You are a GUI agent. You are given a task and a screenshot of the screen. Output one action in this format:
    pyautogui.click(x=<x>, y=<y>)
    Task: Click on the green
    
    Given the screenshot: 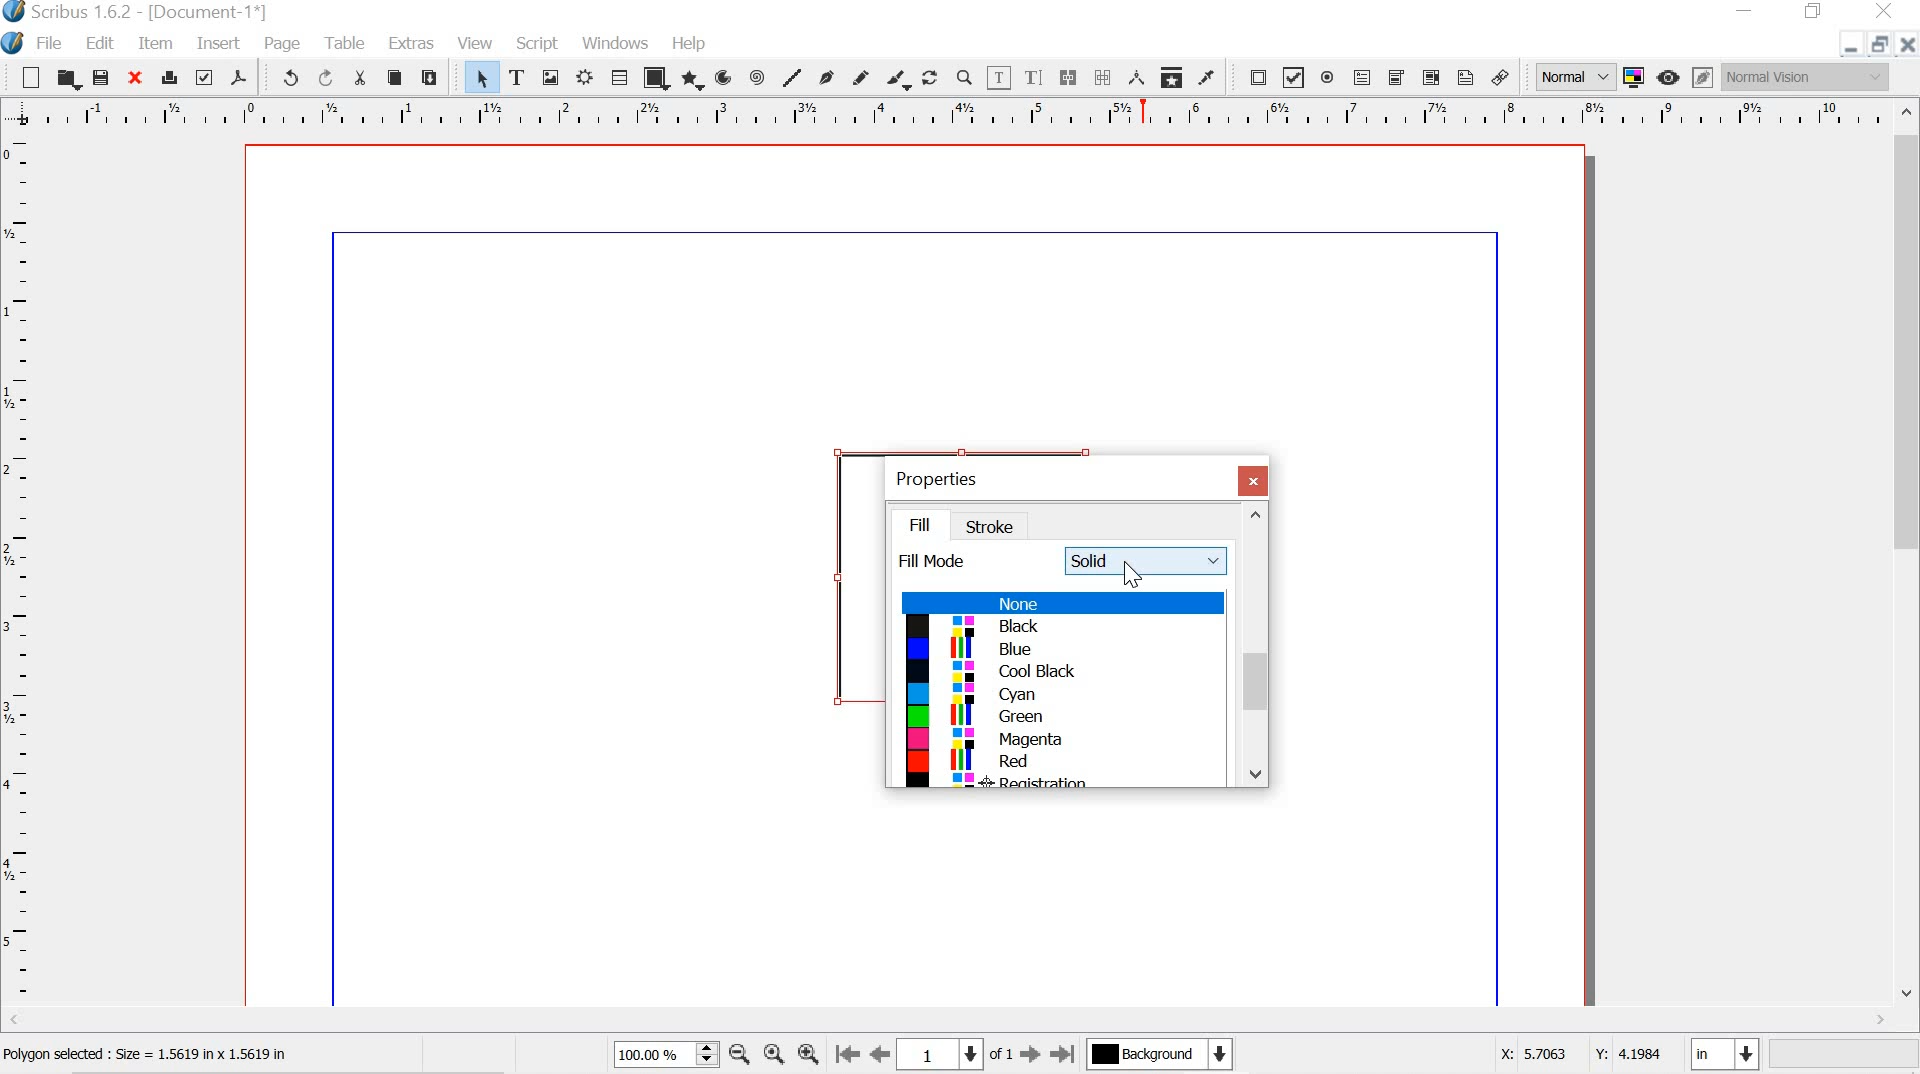 What is the action you would take?
    pyautogui.click(x=1055, y=720)
    